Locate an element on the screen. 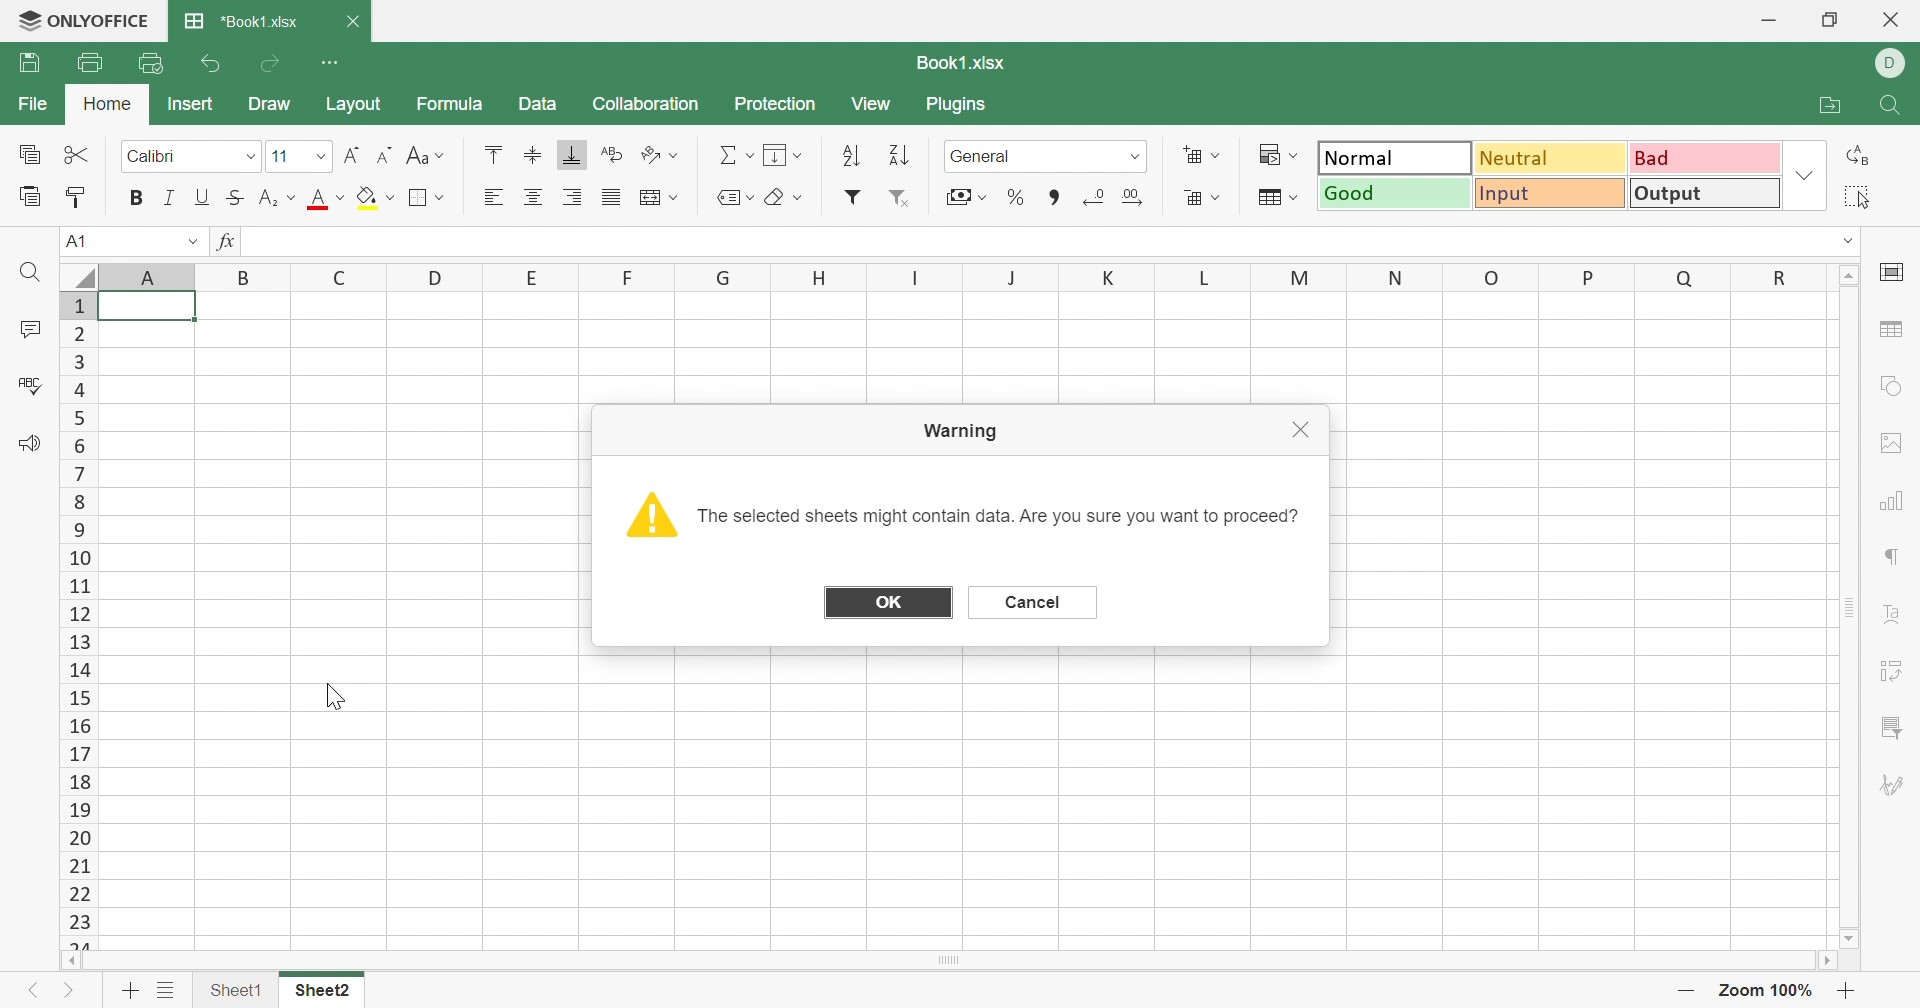 The image size is (1920, 1008). Book1.xlsx is located at coordinates (963, 63).